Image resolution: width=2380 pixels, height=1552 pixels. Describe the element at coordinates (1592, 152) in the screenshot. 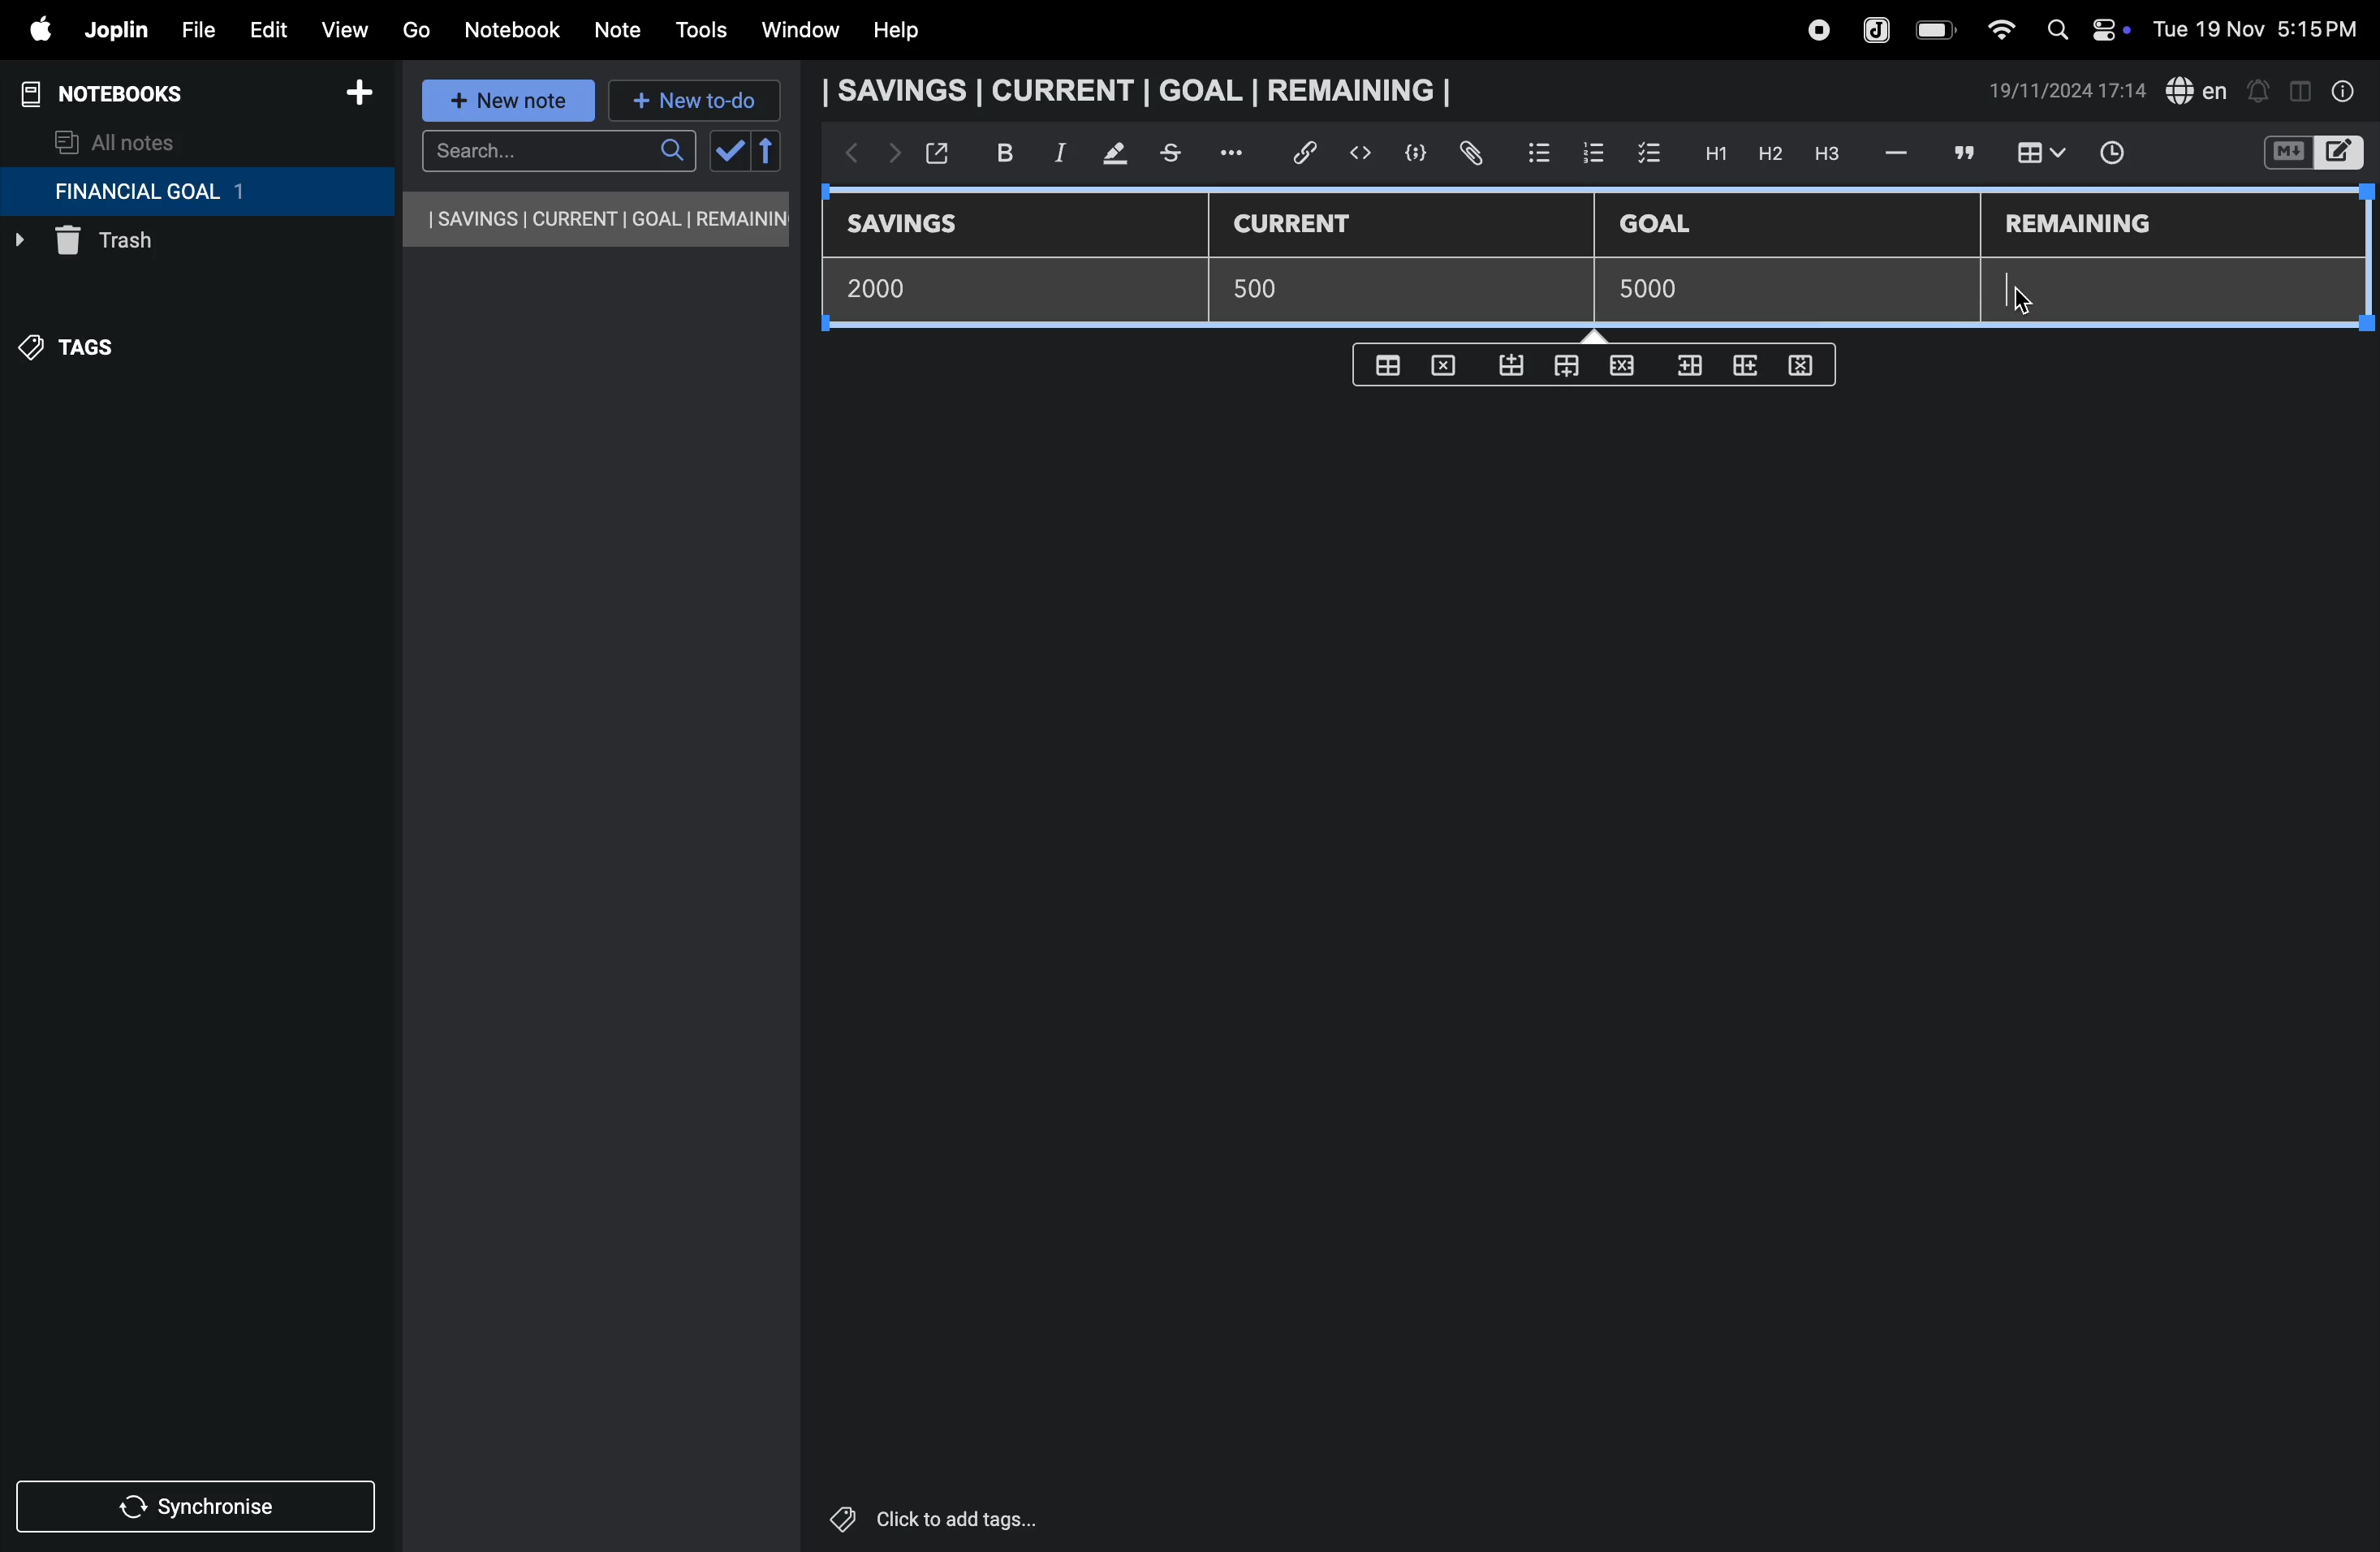

I see `numbered list` at that location.